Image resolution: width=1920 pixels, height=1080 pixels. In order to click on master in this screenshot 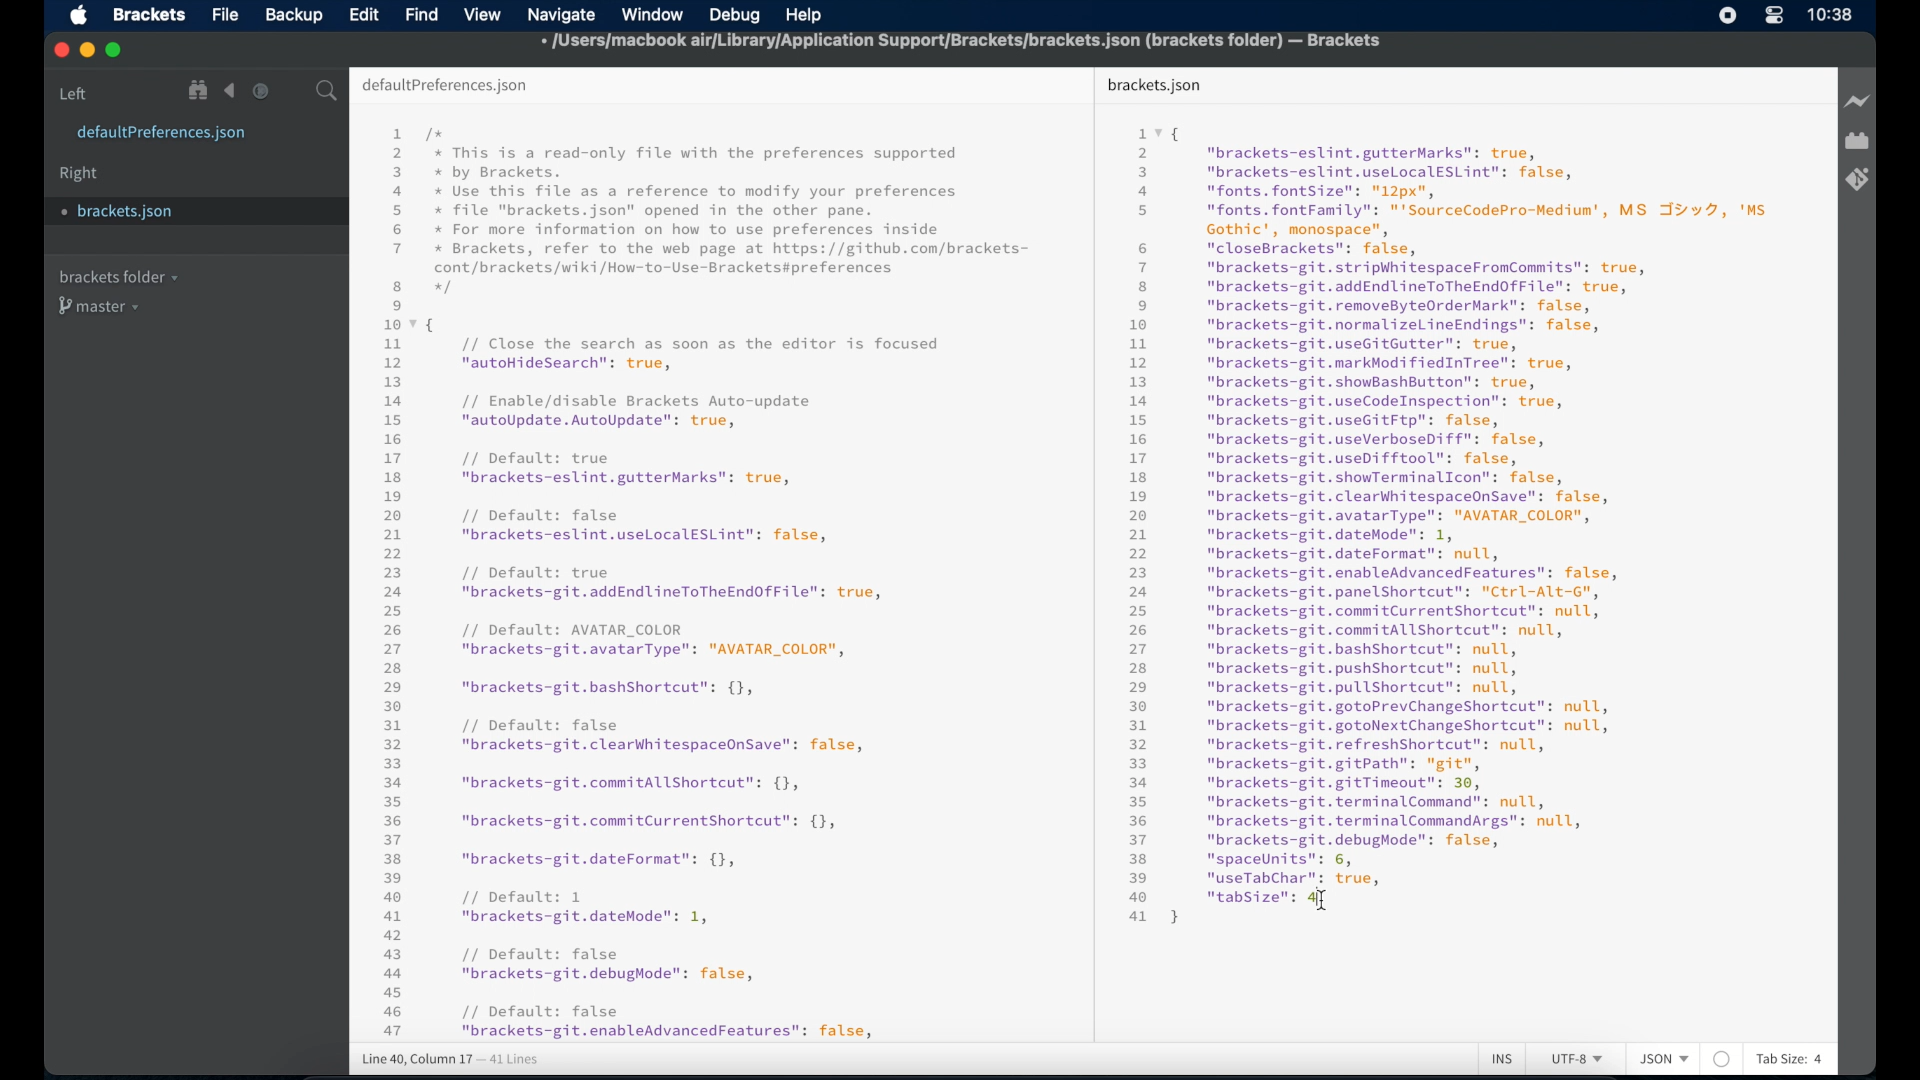, I will do `click(101, 306)`.